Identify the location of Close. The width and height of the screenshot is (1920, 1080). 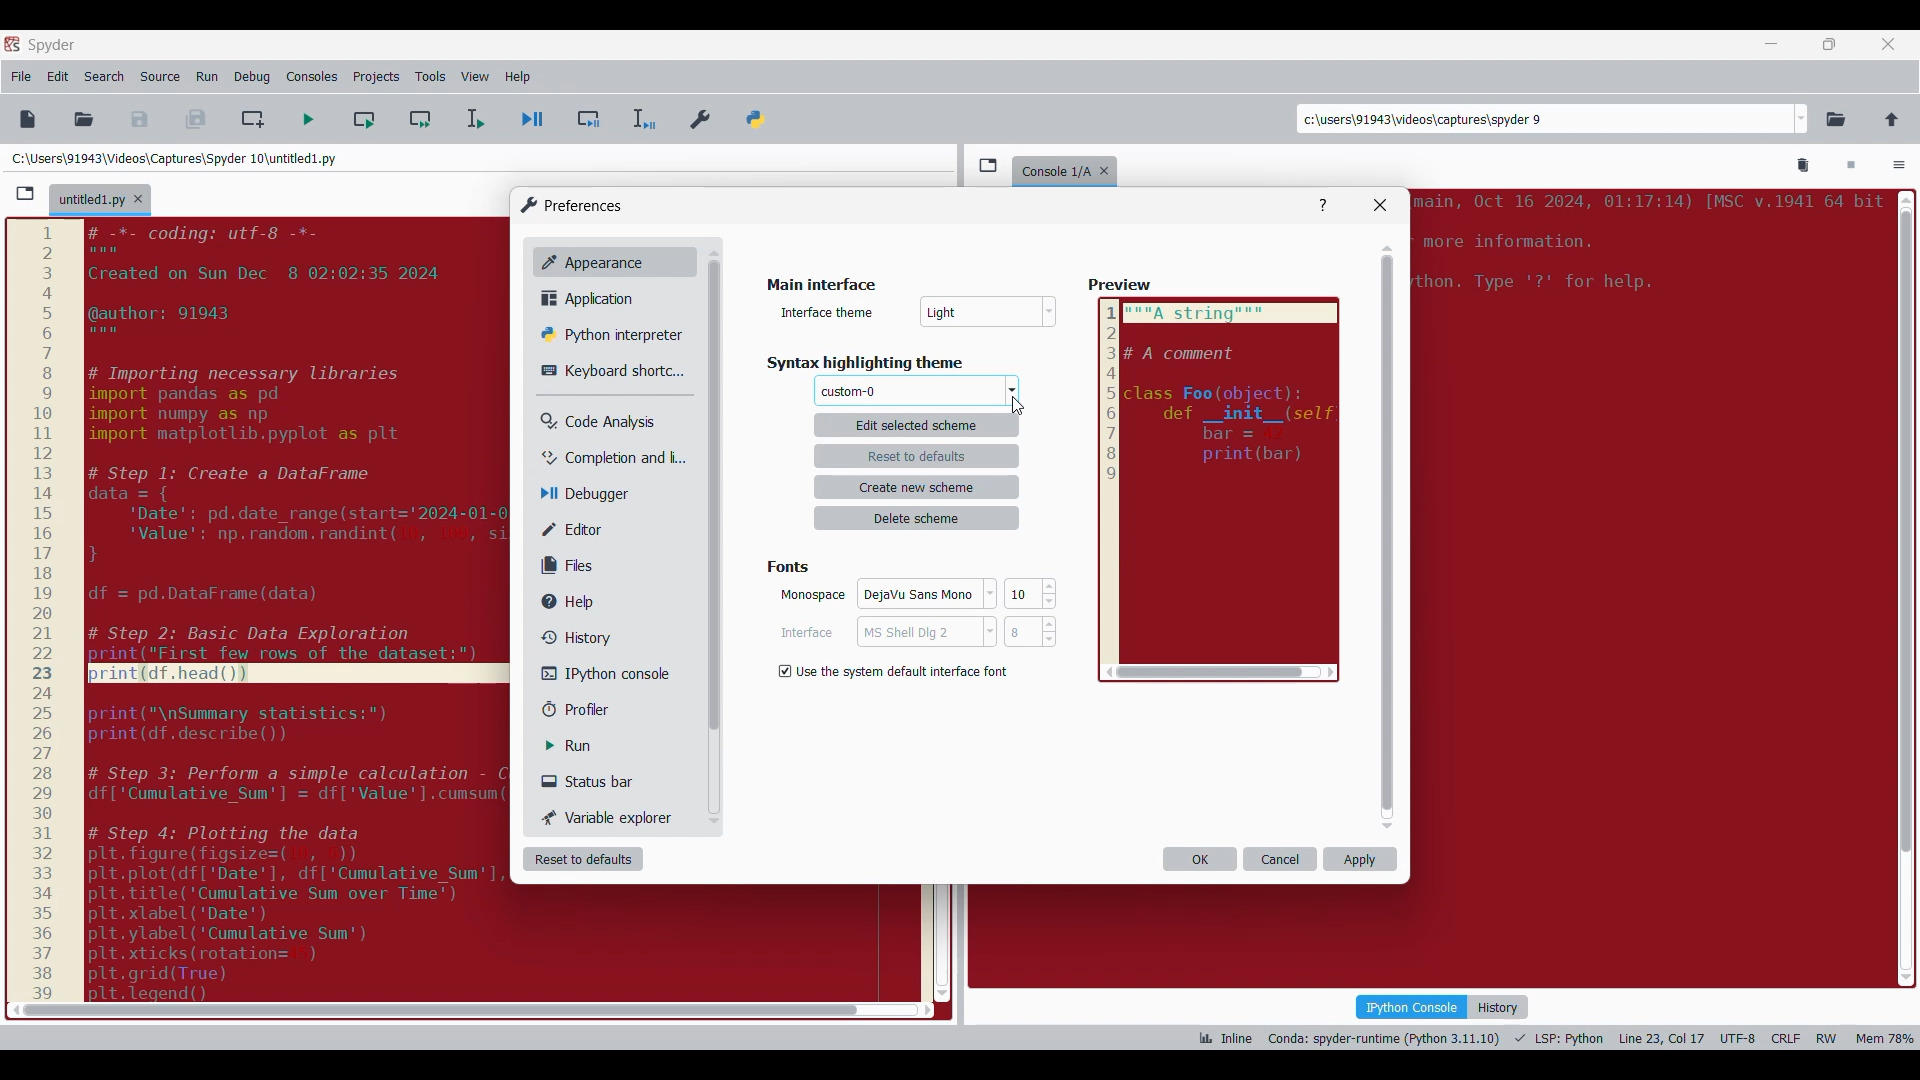
(1380, 205).